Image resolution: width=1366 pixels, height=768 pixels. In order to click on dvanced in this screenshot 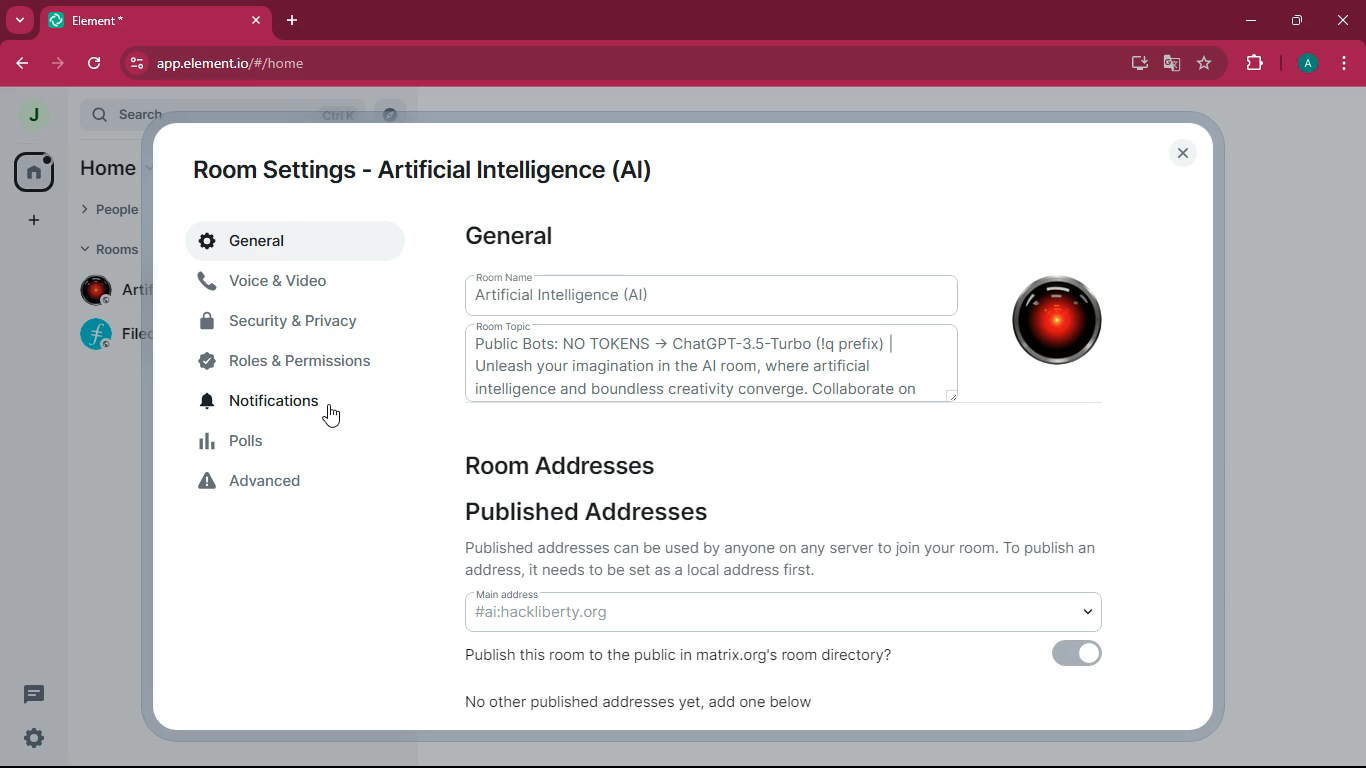, I will do `click(293, 484)`.